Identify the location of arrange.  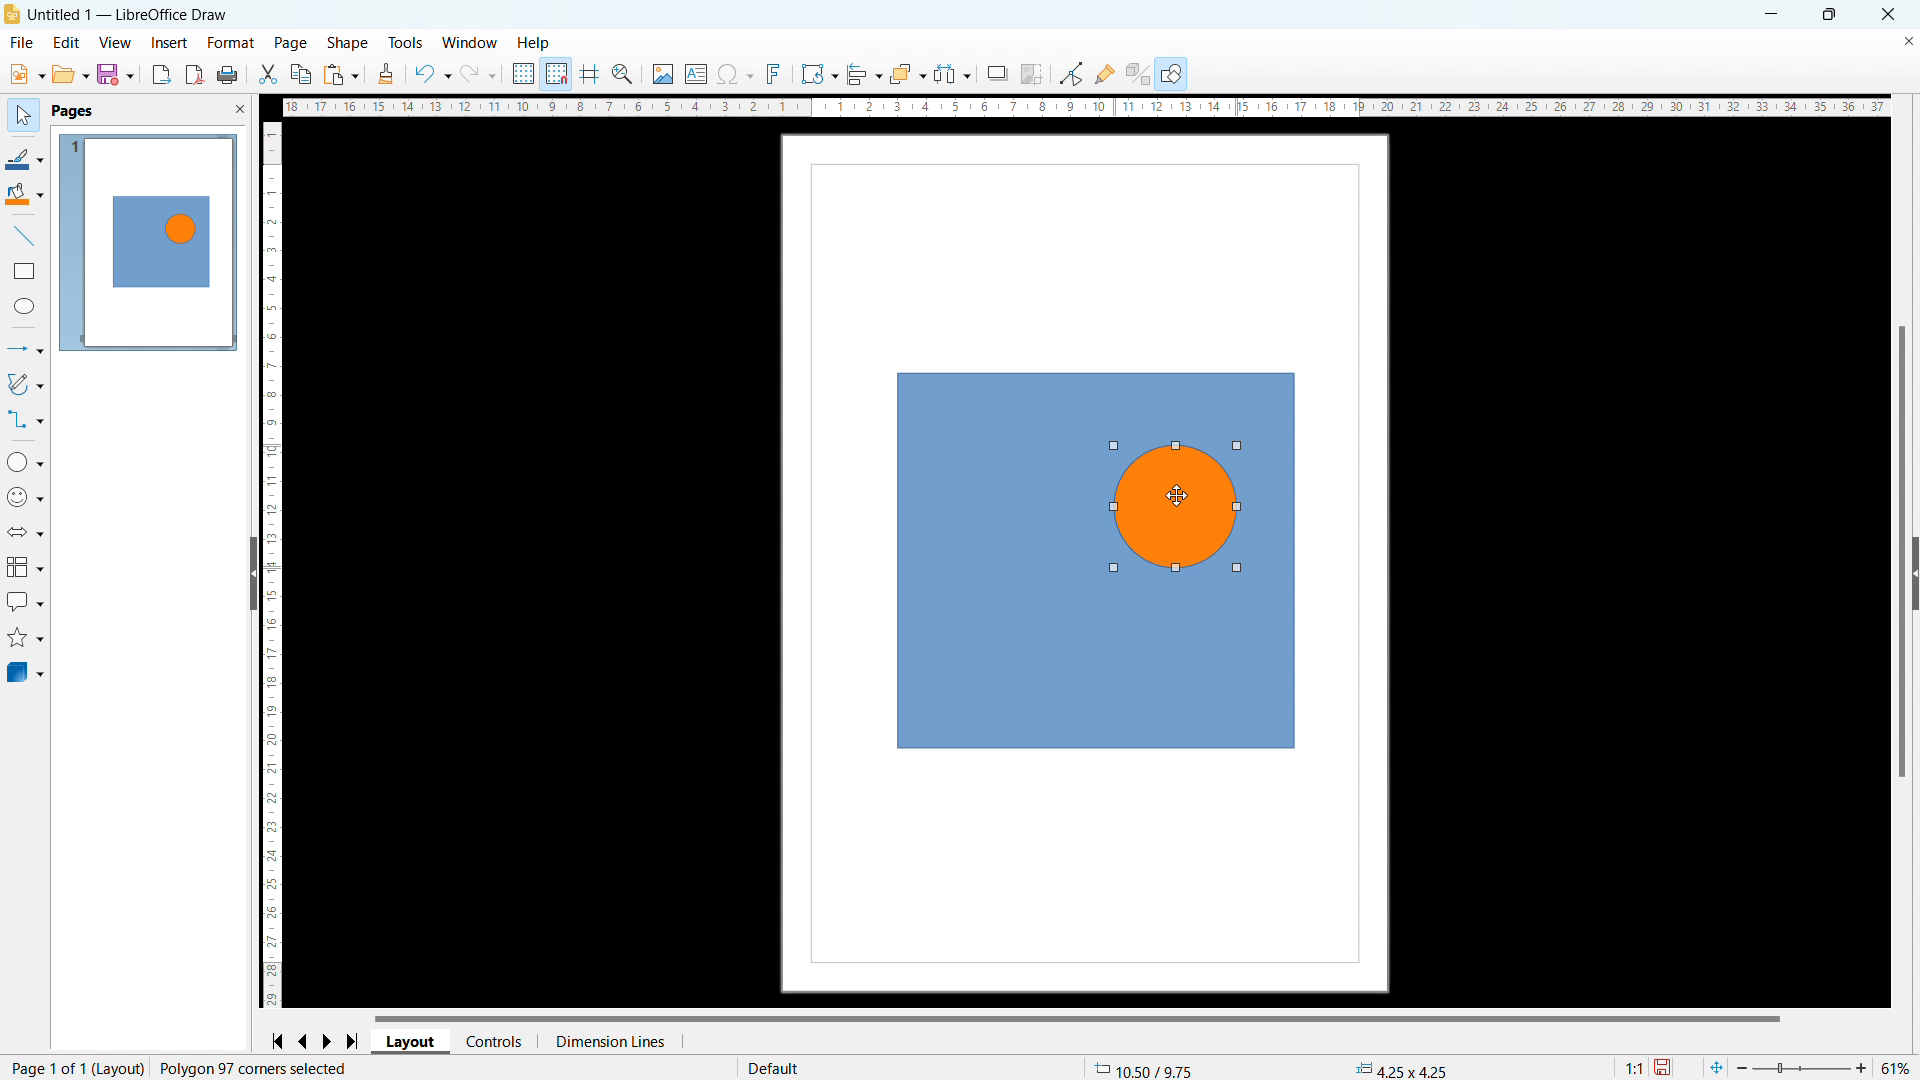
(907, 75).